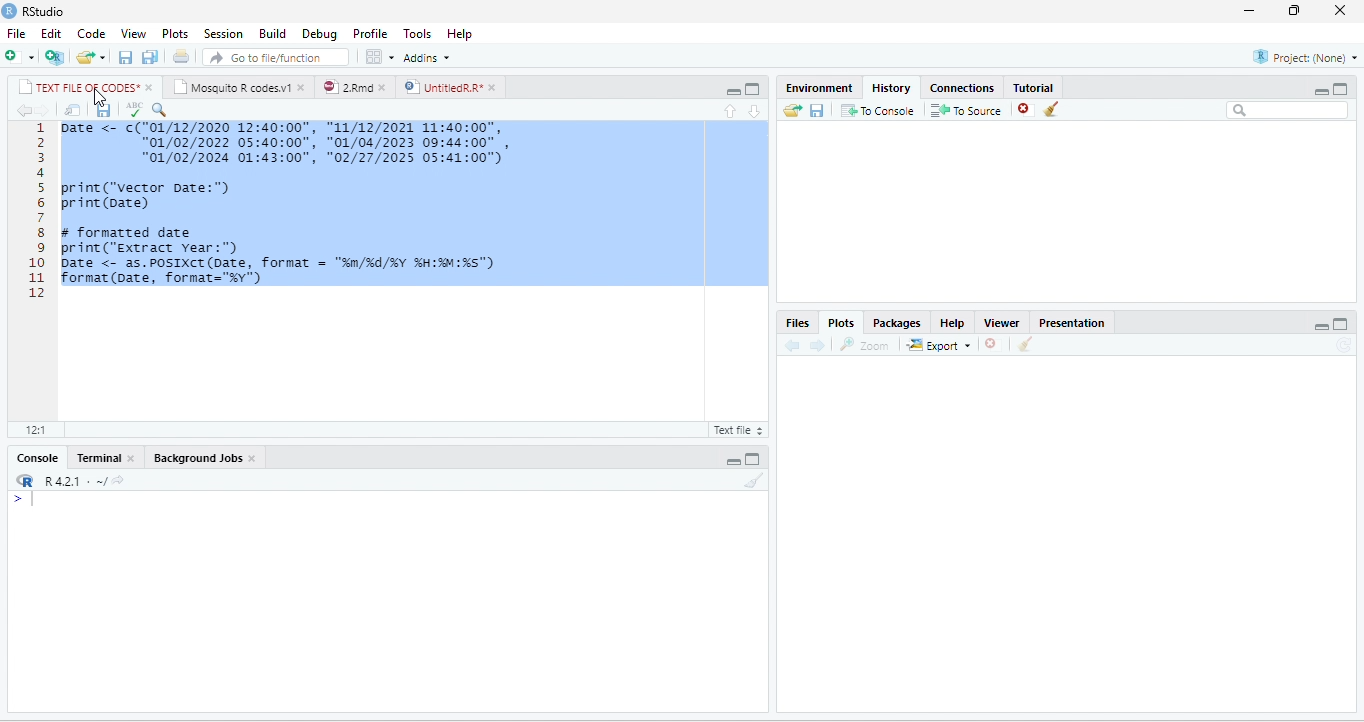 This screenshot has height=722, width=1364. Describe the element at coordinates (1340, 11) in the screenshot. I see `close` at that location.